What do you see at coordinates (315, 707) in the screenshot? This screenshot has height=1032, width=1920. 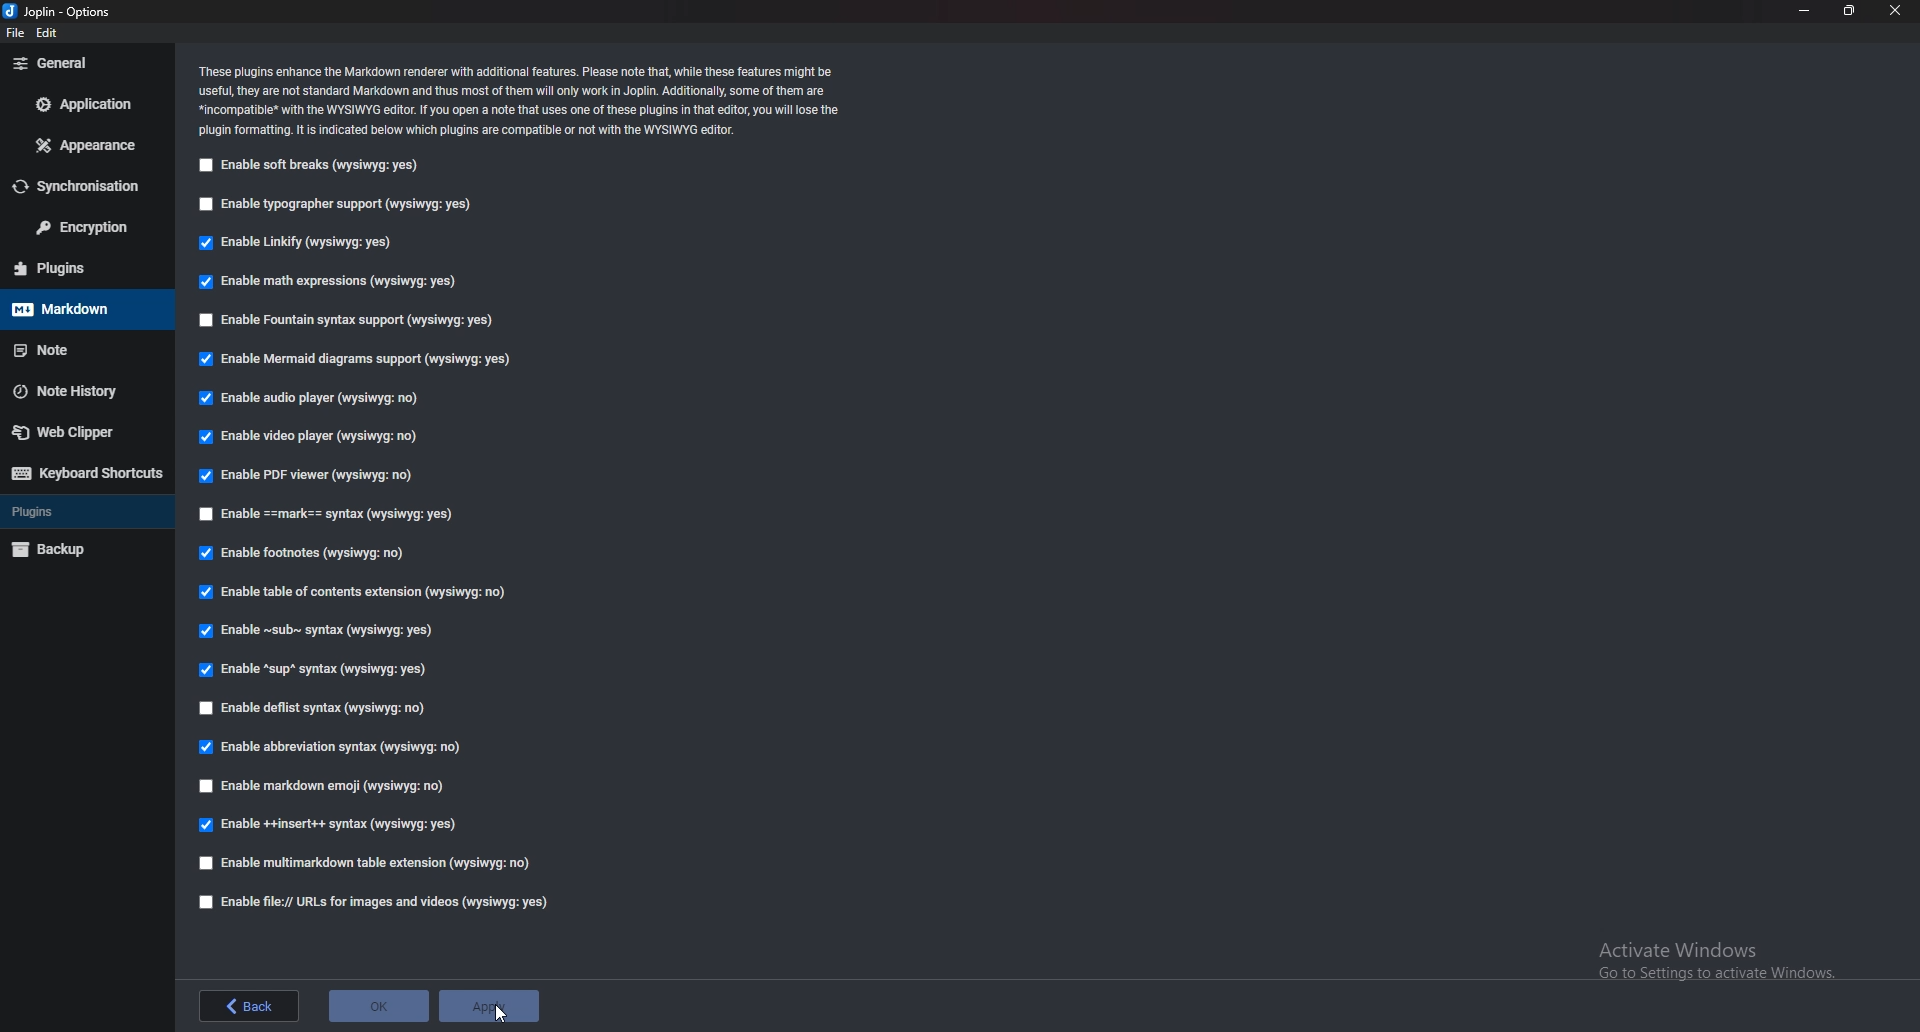 I see `Enable deflist syntax` at bounding box center [315, 707].